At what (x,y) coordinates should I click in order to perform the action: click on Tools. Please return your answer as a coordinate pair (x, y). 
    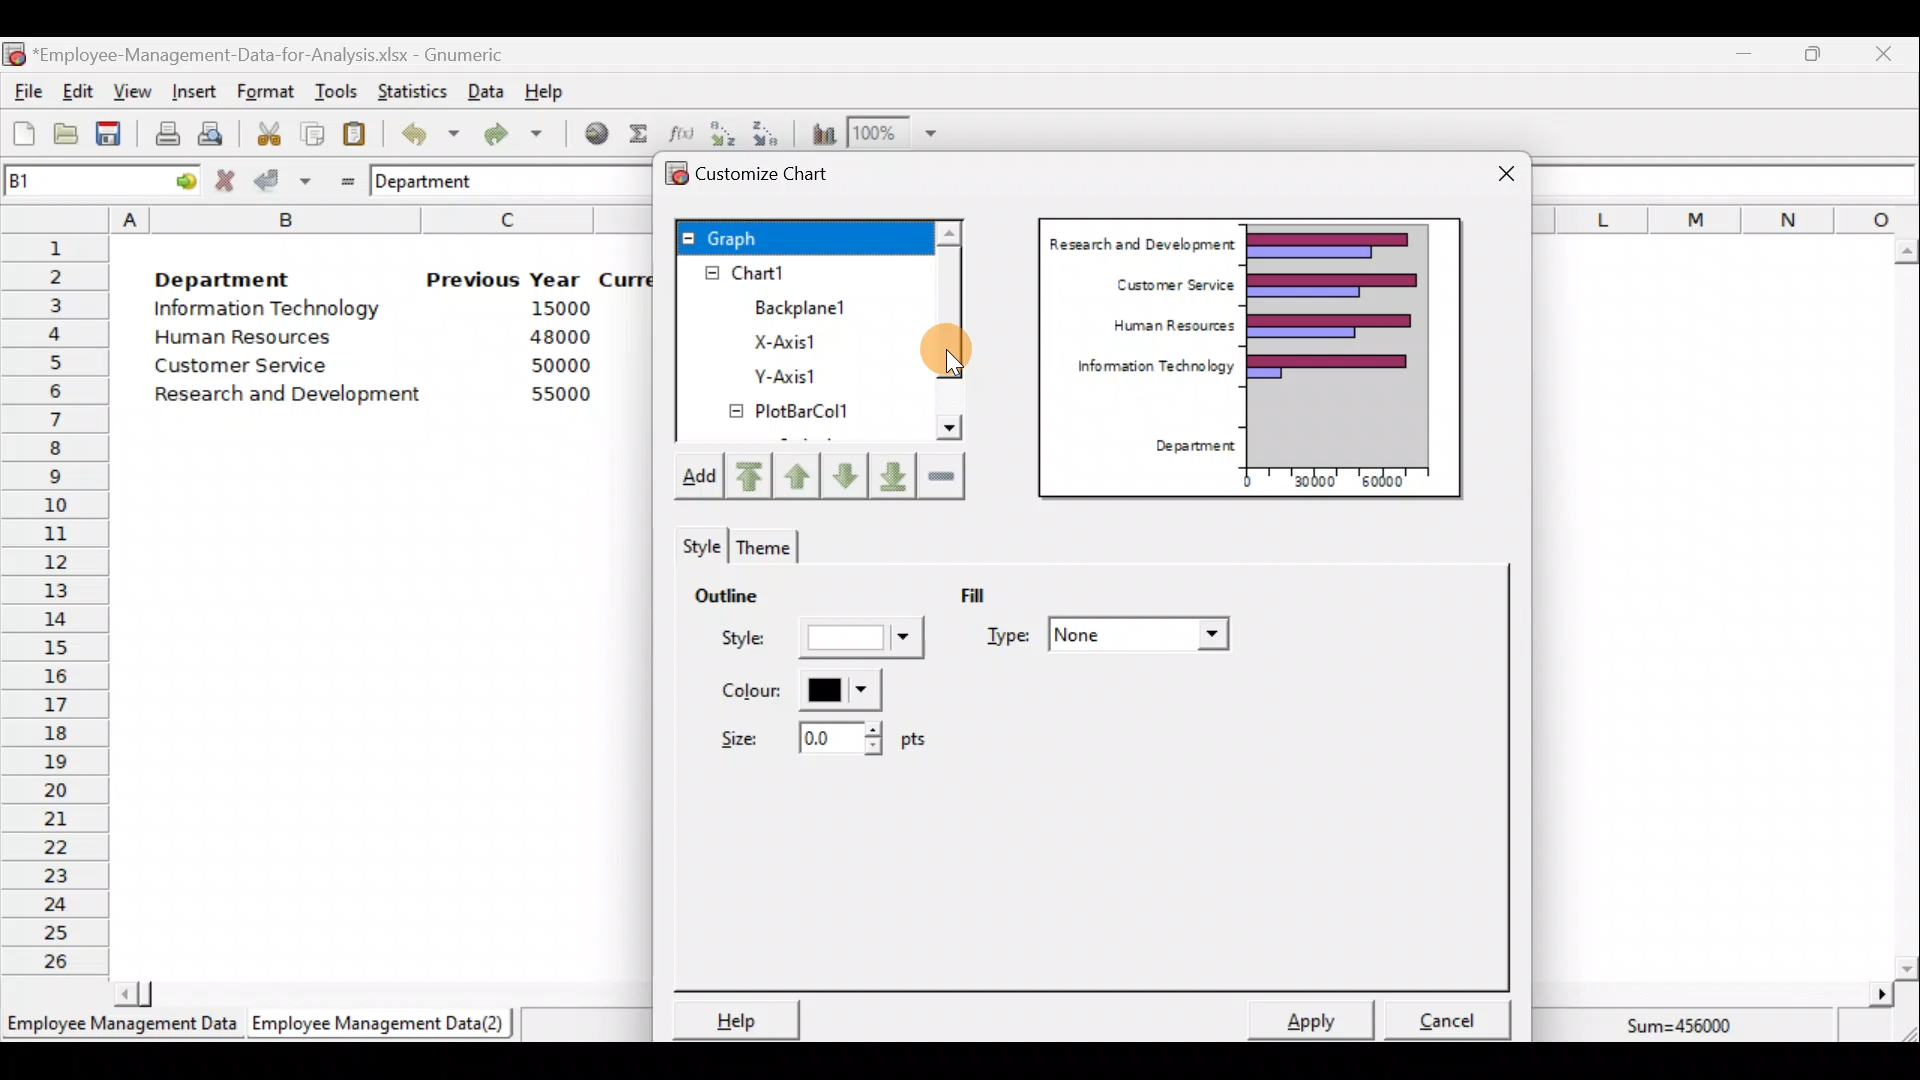
    Looking at the image, I should click on (335, 93).